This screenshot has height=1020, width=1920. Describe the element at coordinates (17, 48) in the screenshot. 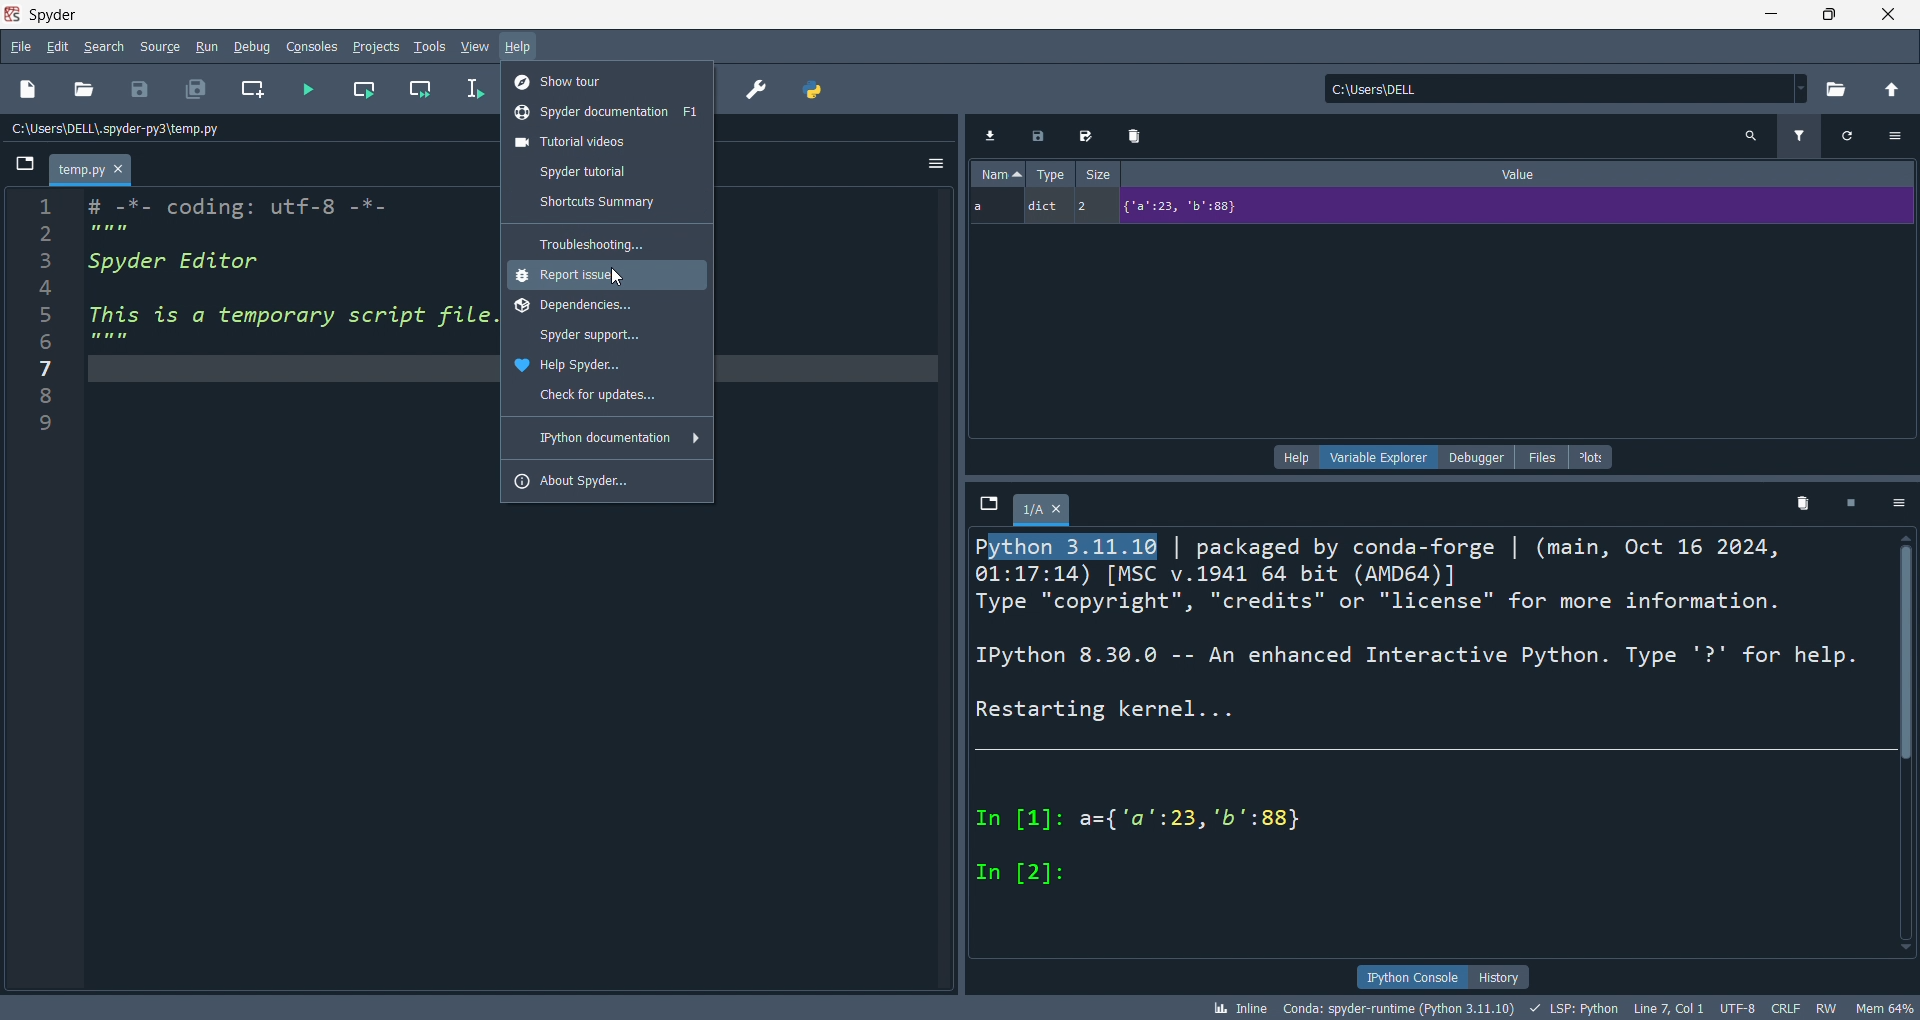

I see `file` at that location.